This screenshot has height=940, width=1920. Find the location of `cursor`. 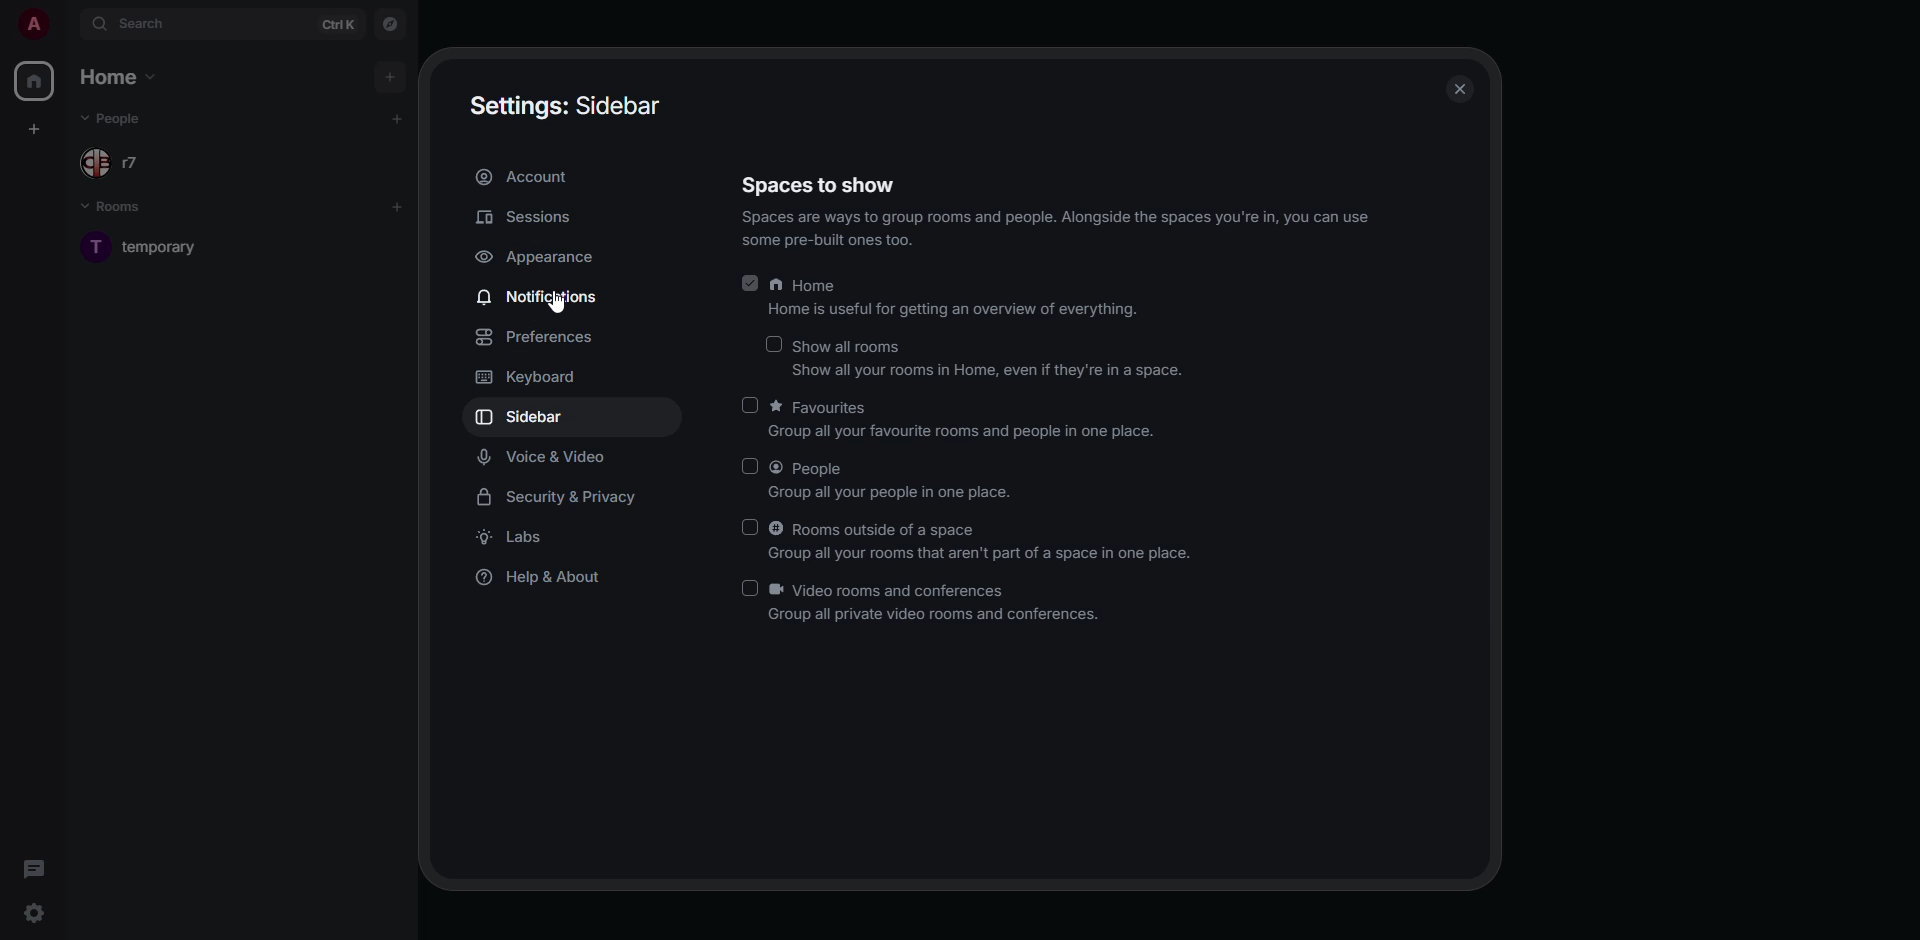

cursor is located at coordinates (555, 305).